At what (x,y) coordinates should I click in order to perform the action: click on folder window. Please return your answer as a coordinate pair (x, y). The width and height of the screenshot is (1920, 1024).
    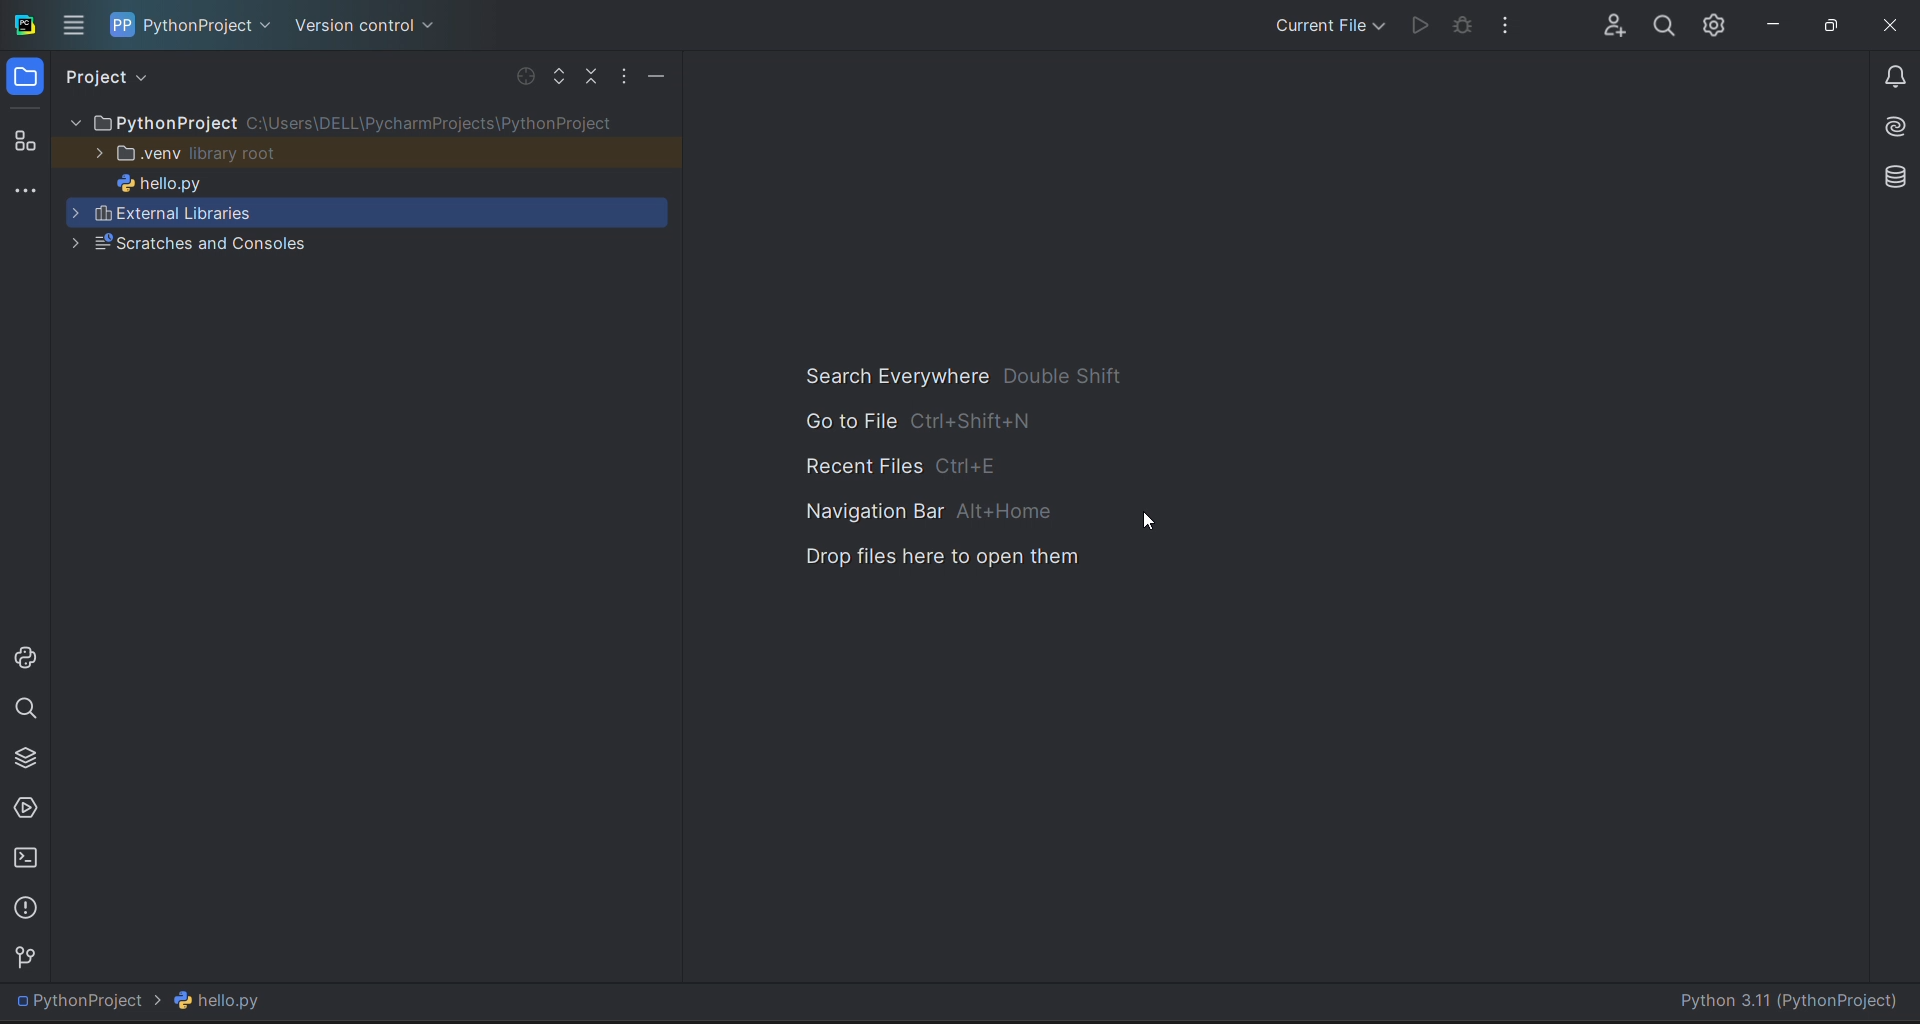
    Looking at the image, I should click on (24, 76).